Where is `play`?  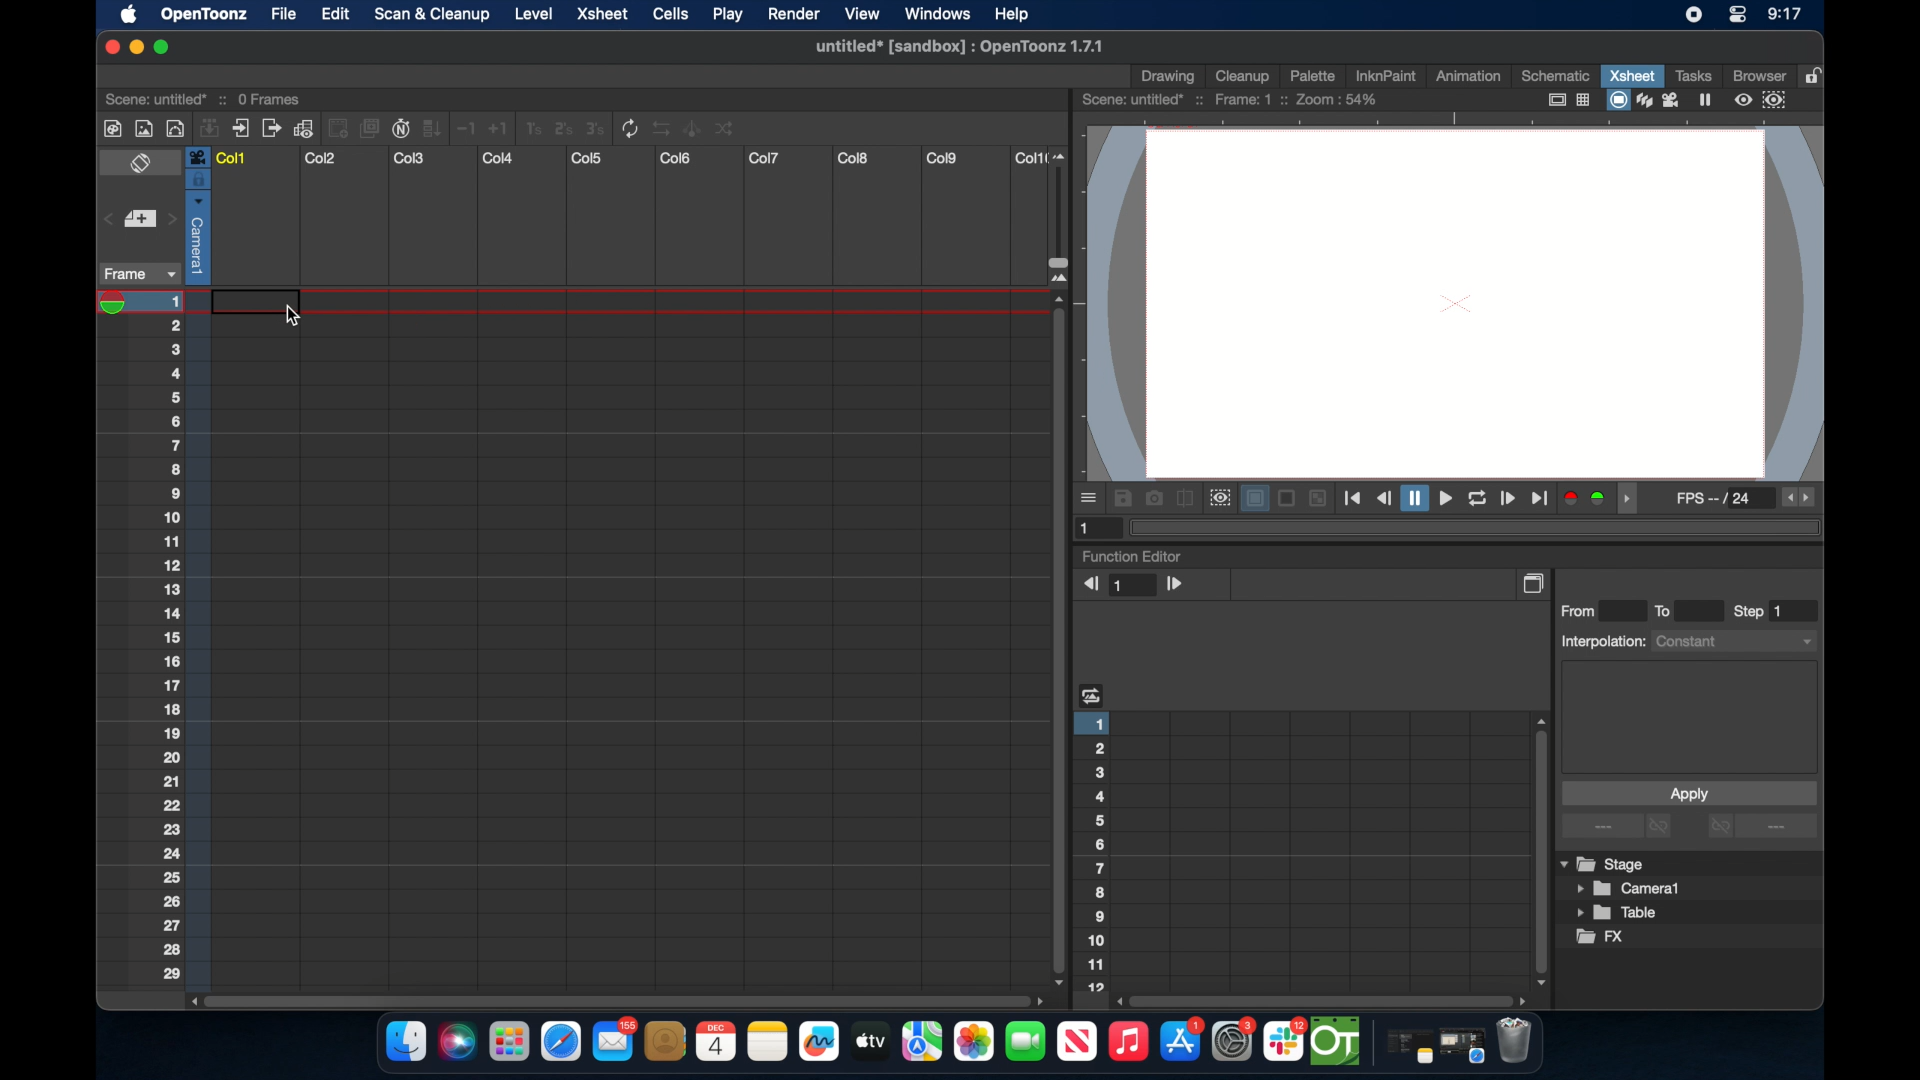 play is located at coordinates (726, 15).